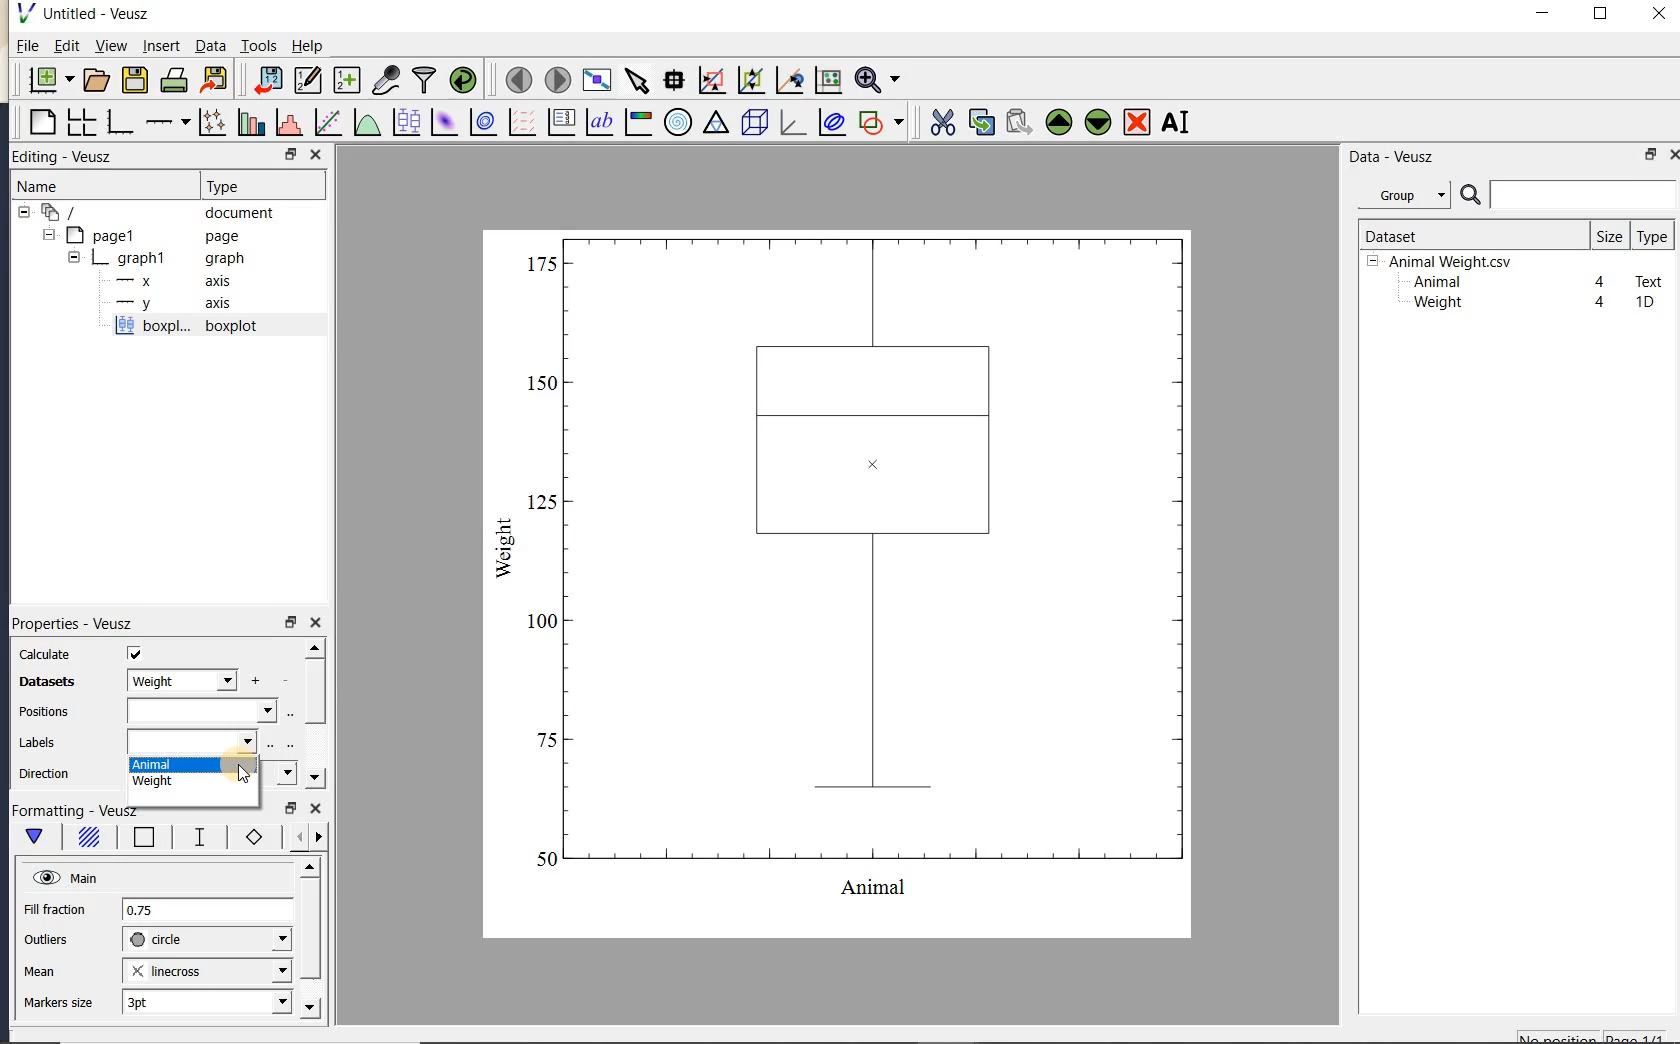 This screenshot has height=1044, width=1680. Describe the element at coordinates (830, 121) in the screenshot. I see `plot covariance ellipses` at that location.